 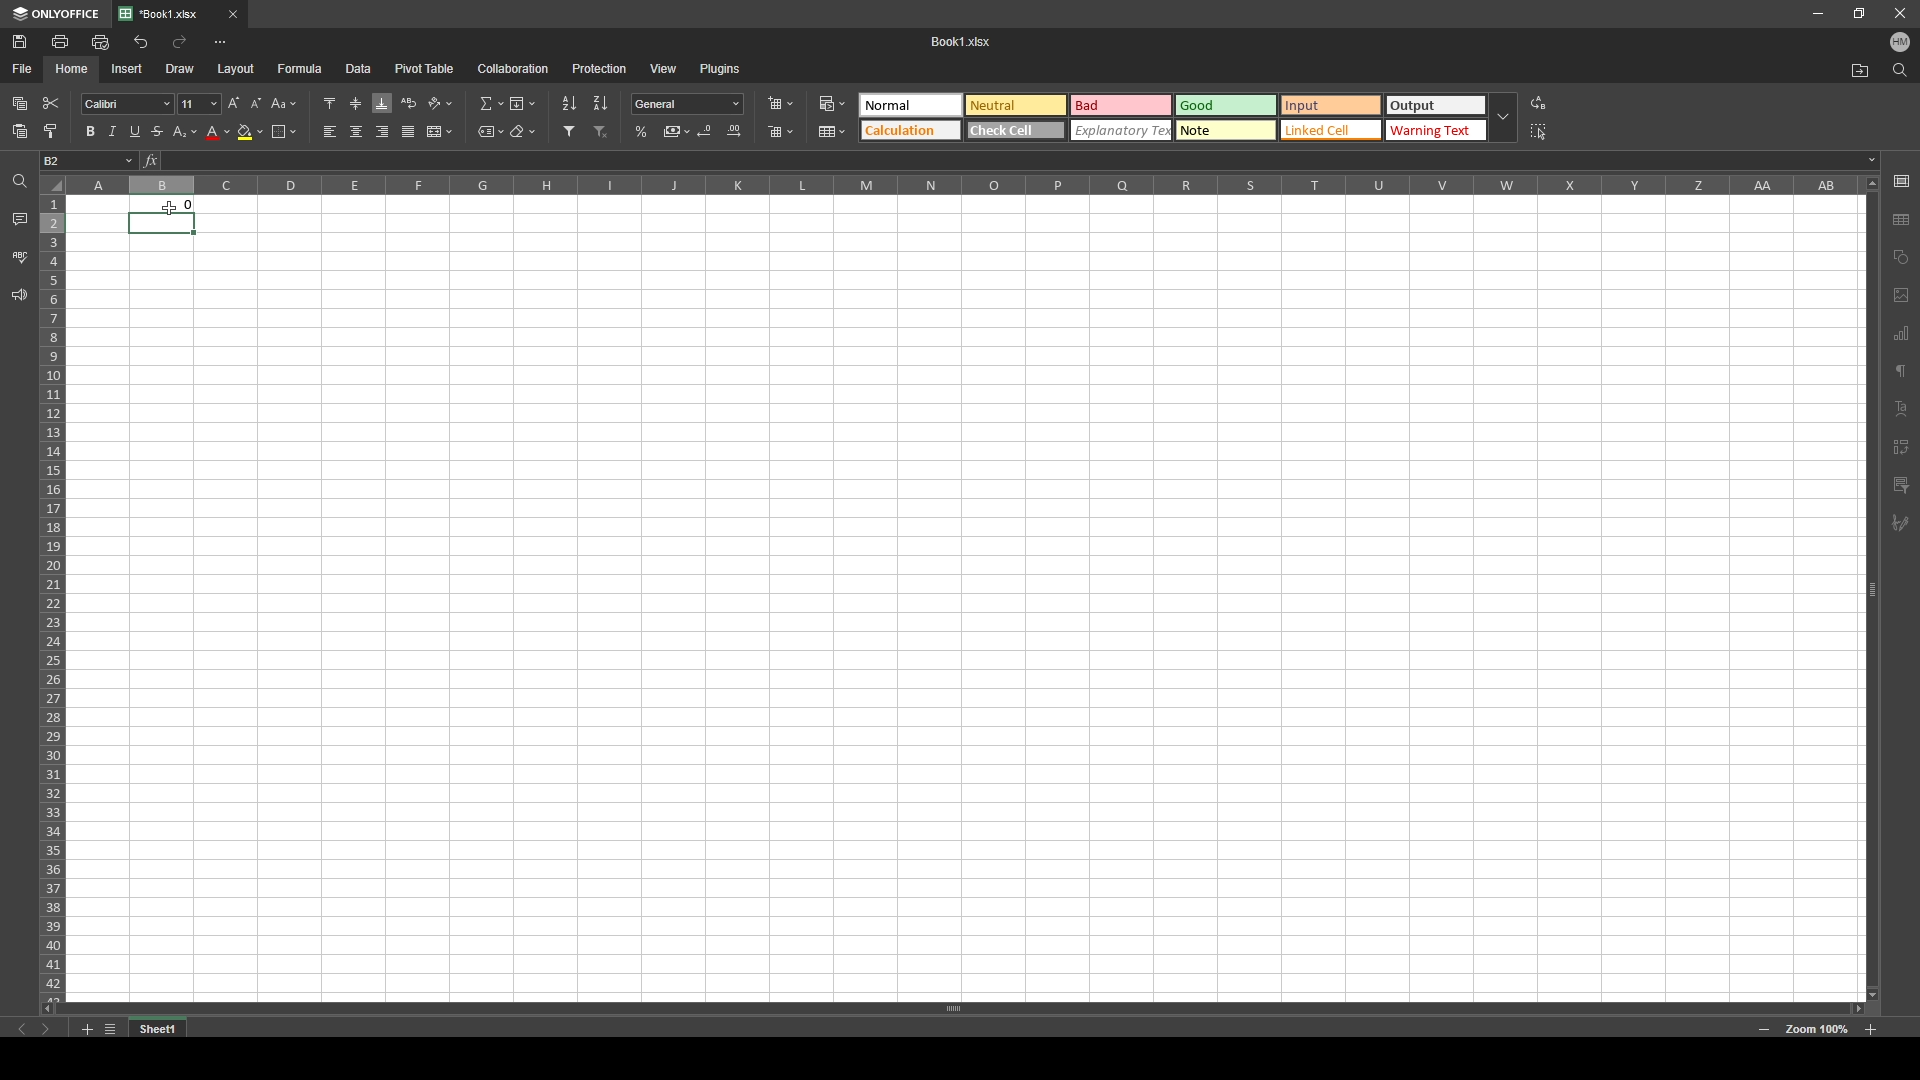 What do you see at coordinates (17, 183) in the screenshot?
I see `search` at bounding box center [17, 183].